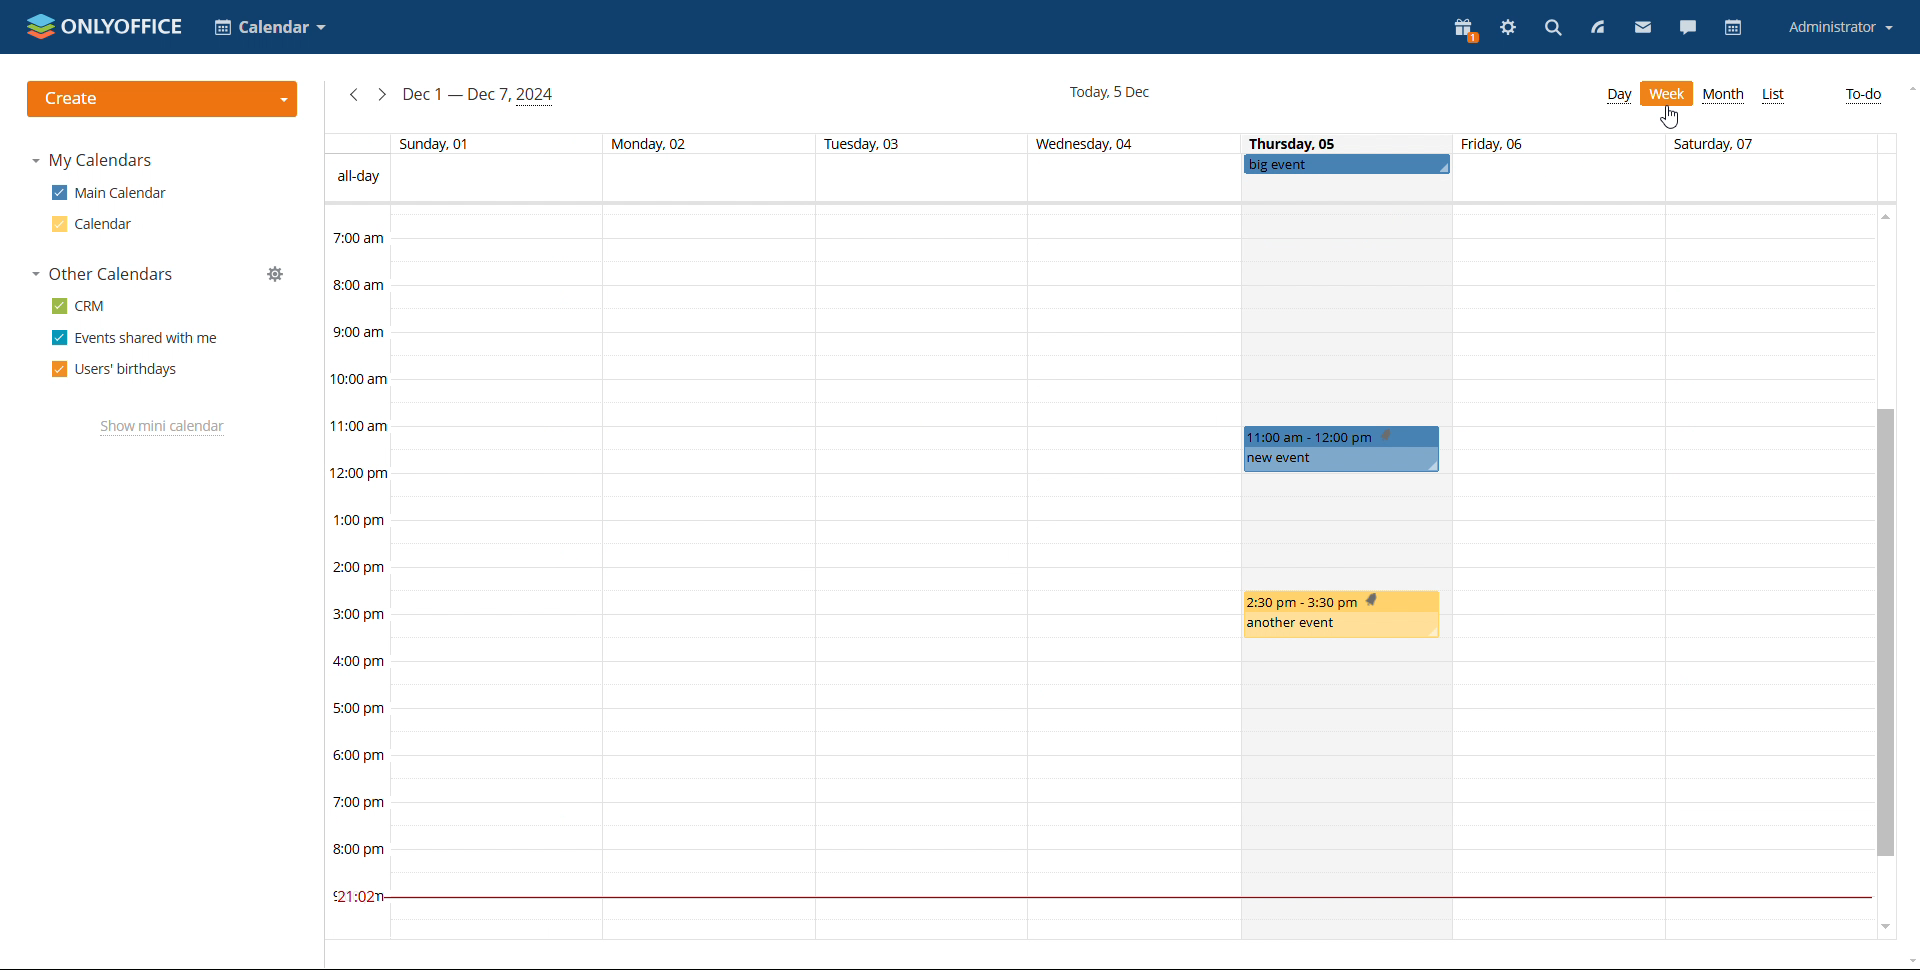 The width and height of the screenshot is (1920, 970). Describe the element at coordinates (1908, 90) in the screenshot. I see `scroll up ` at that location.